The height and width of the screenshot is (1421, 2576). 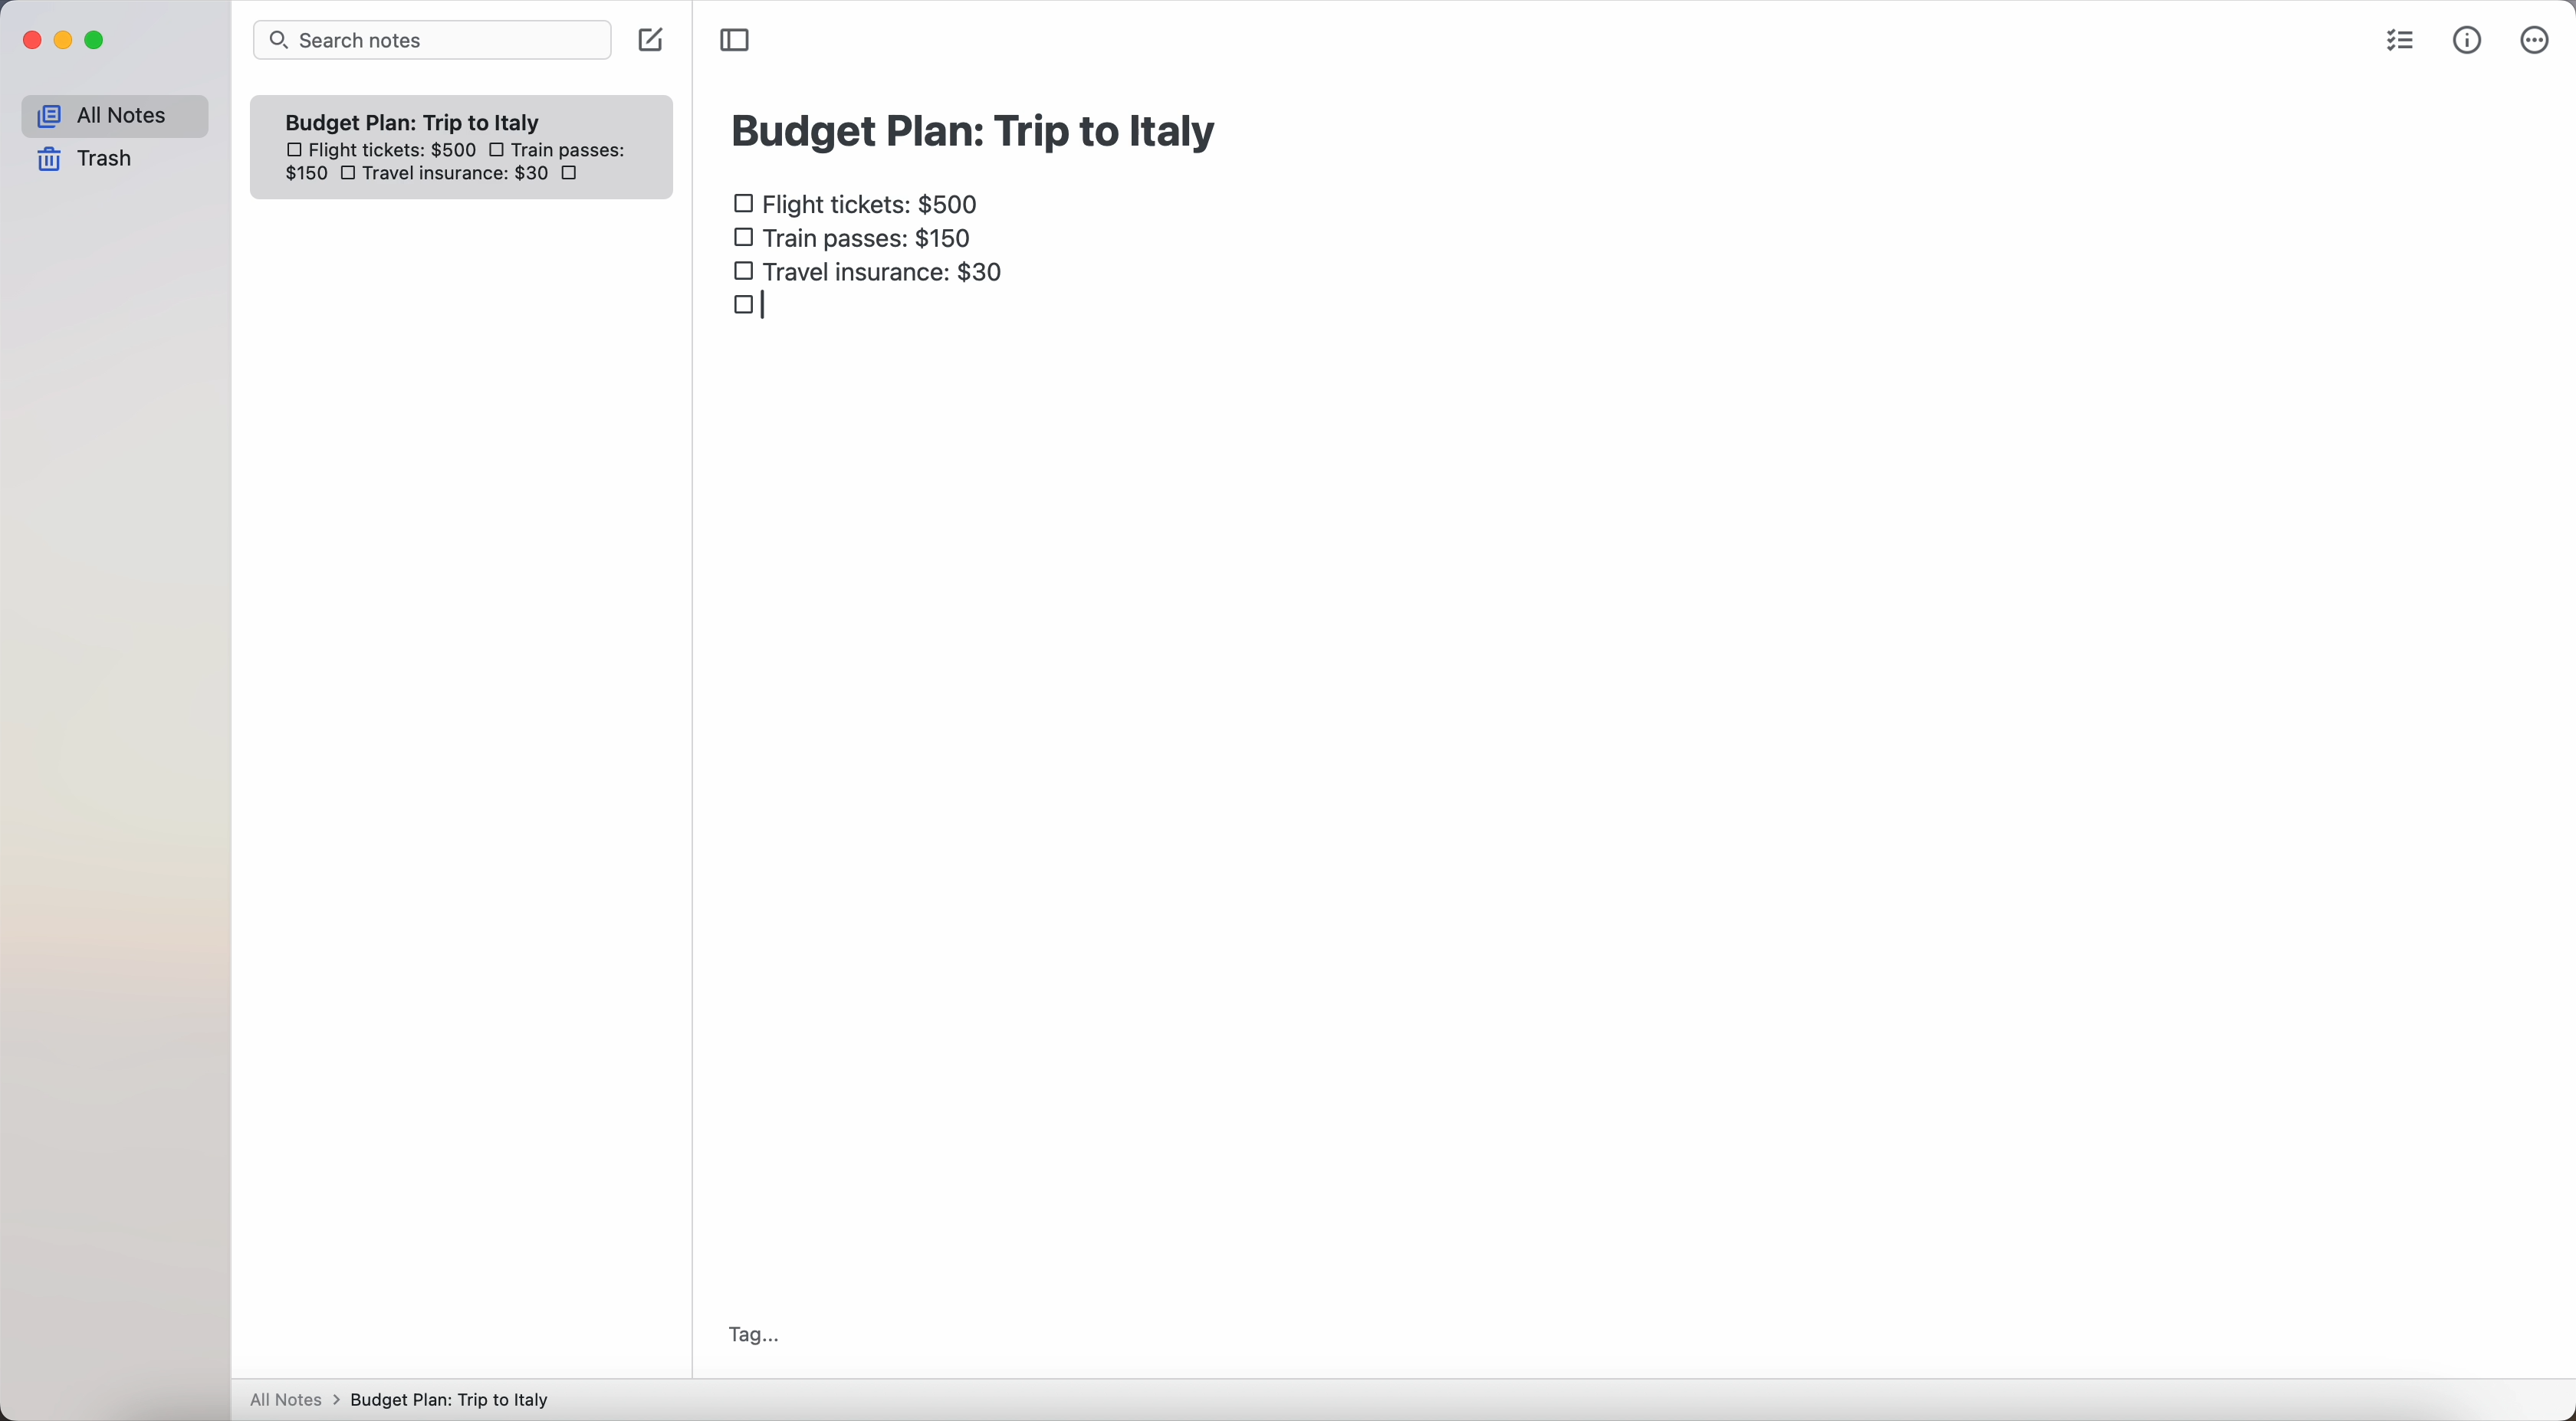 What do you see at coordinates (2406, 43) in the screenshot?
I see `check list` at bounding box center [2406, 43].